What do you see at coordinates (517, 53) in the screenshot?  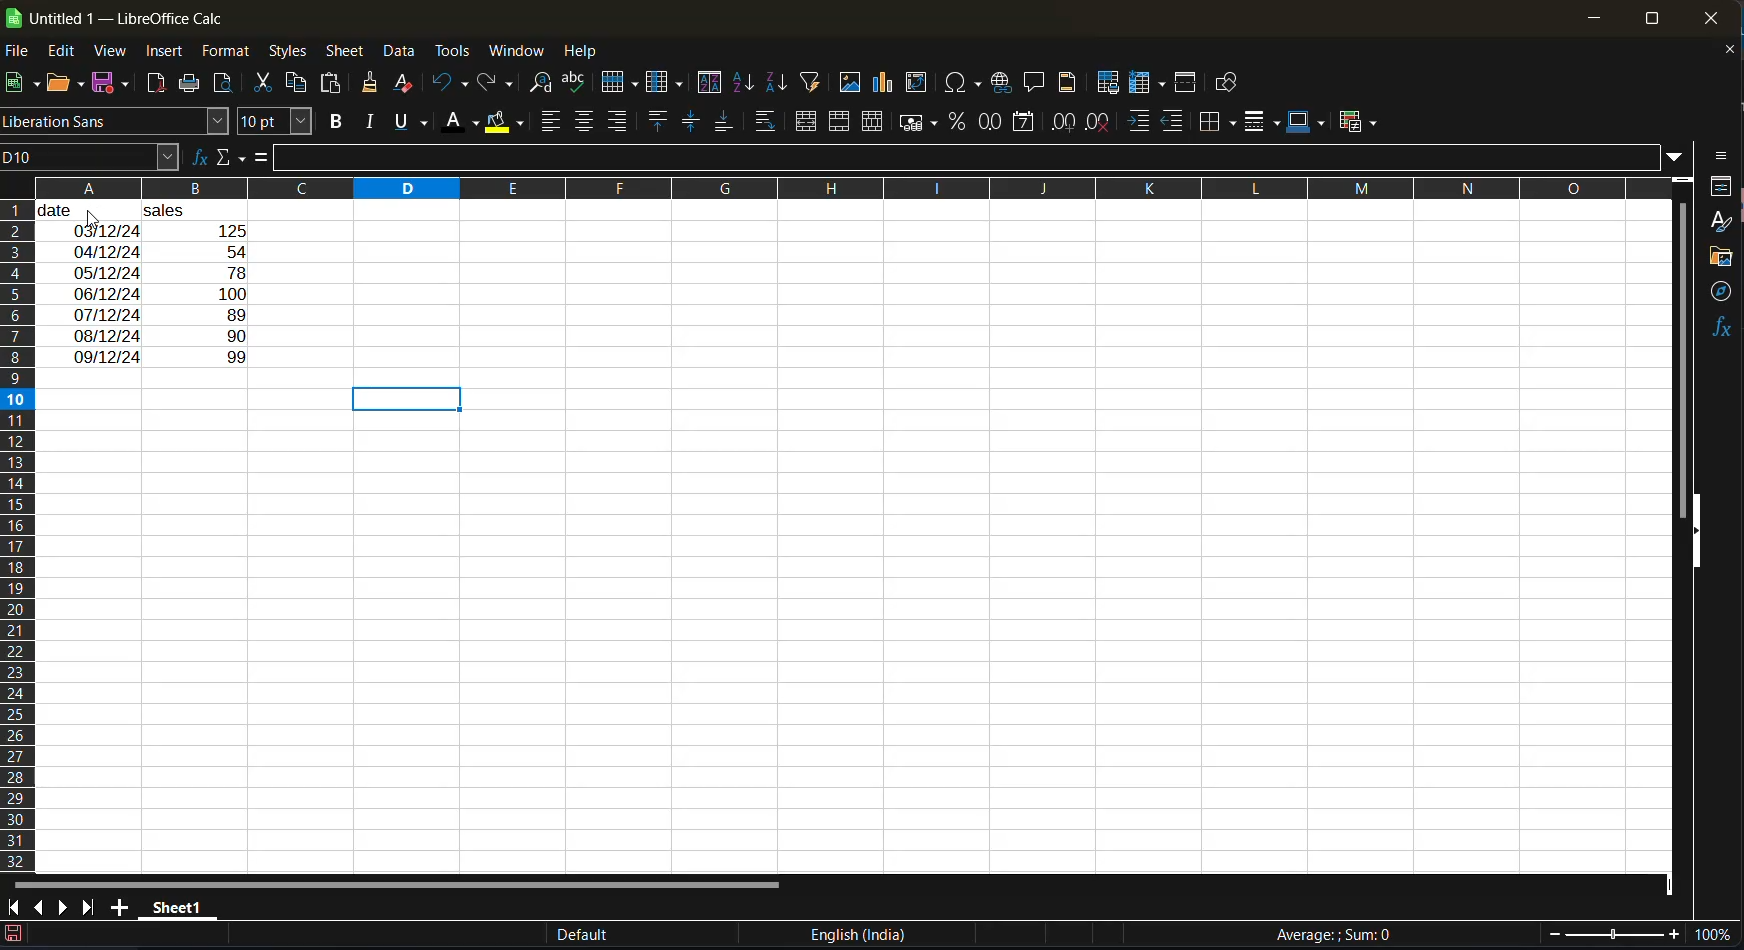 I see `window` at bounding box center [517, 53].